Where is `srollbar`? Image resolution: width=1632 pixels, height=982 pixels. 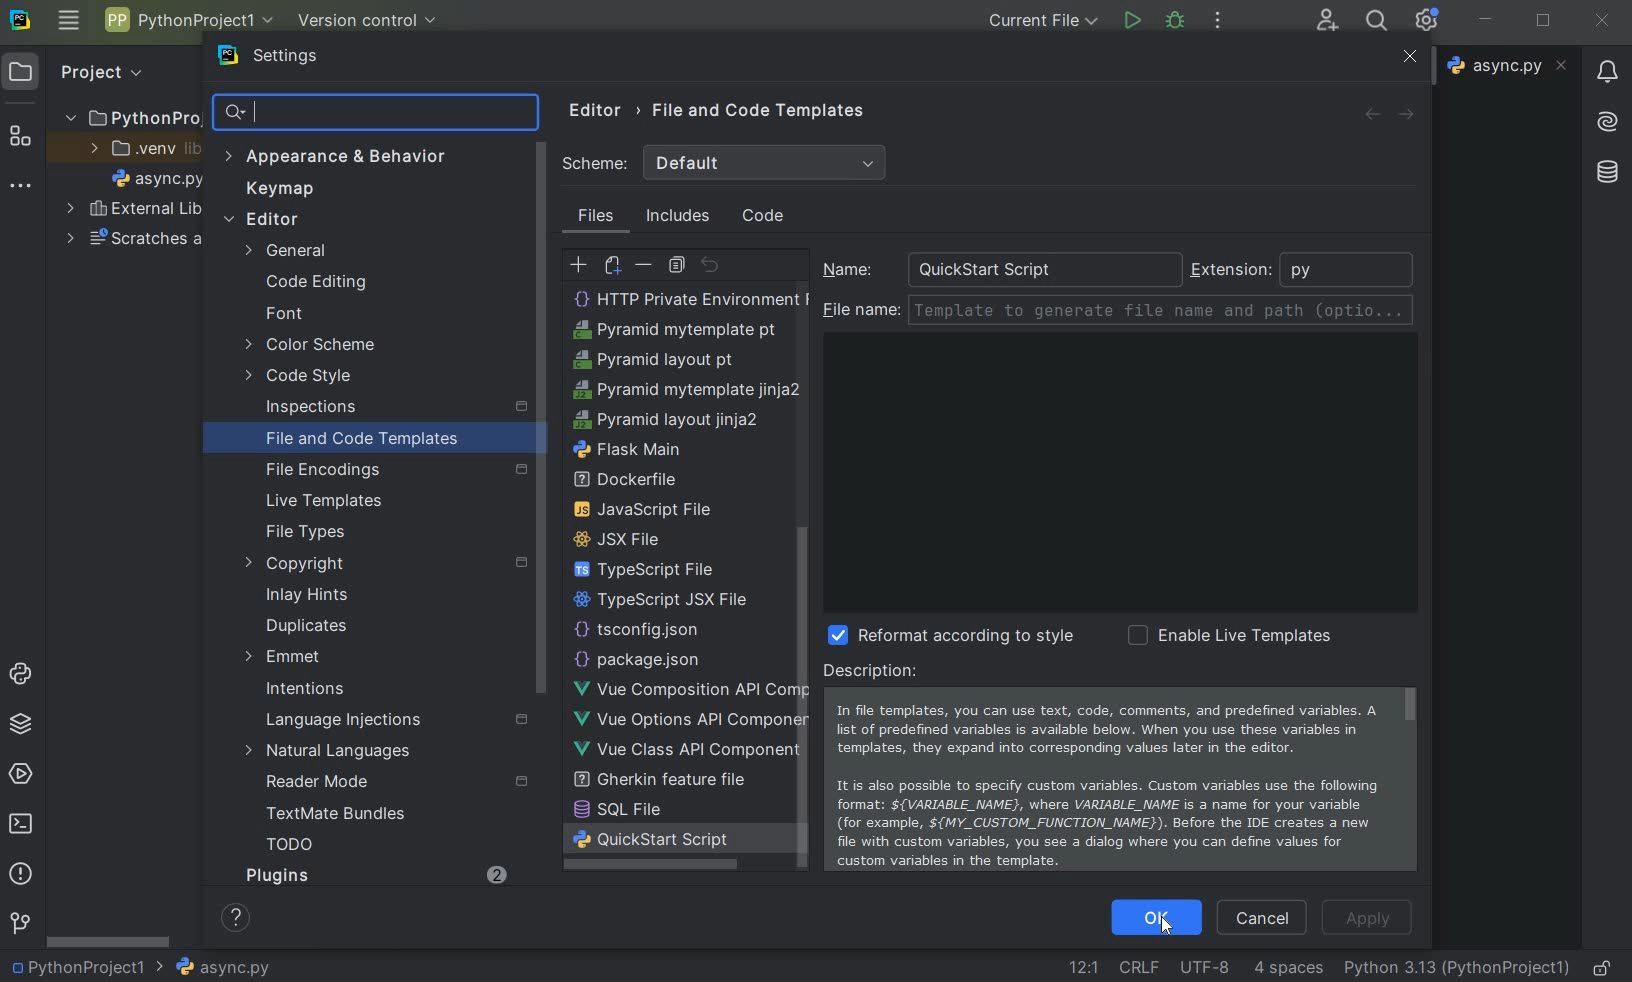
srollbar is located at coordinates (109, 942).